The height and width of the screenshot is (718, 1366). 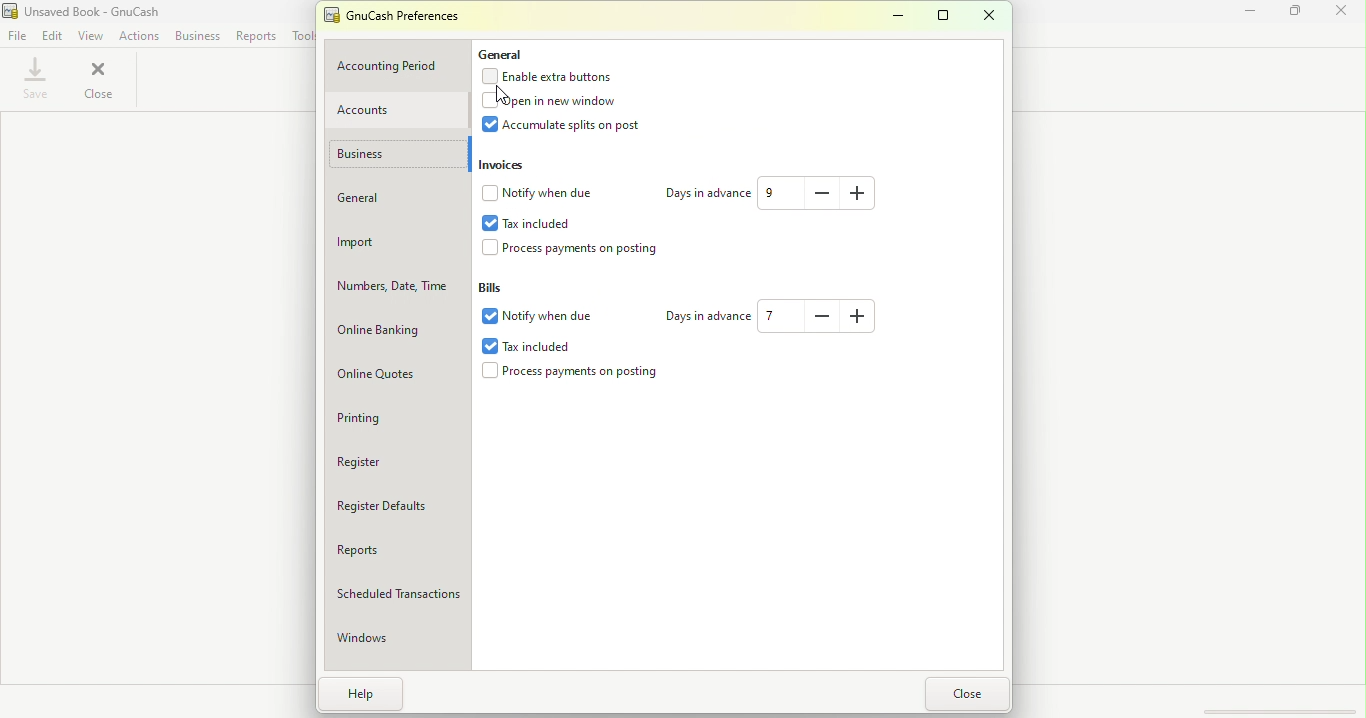 I want to click on Text box, so click(x=775, y=195).